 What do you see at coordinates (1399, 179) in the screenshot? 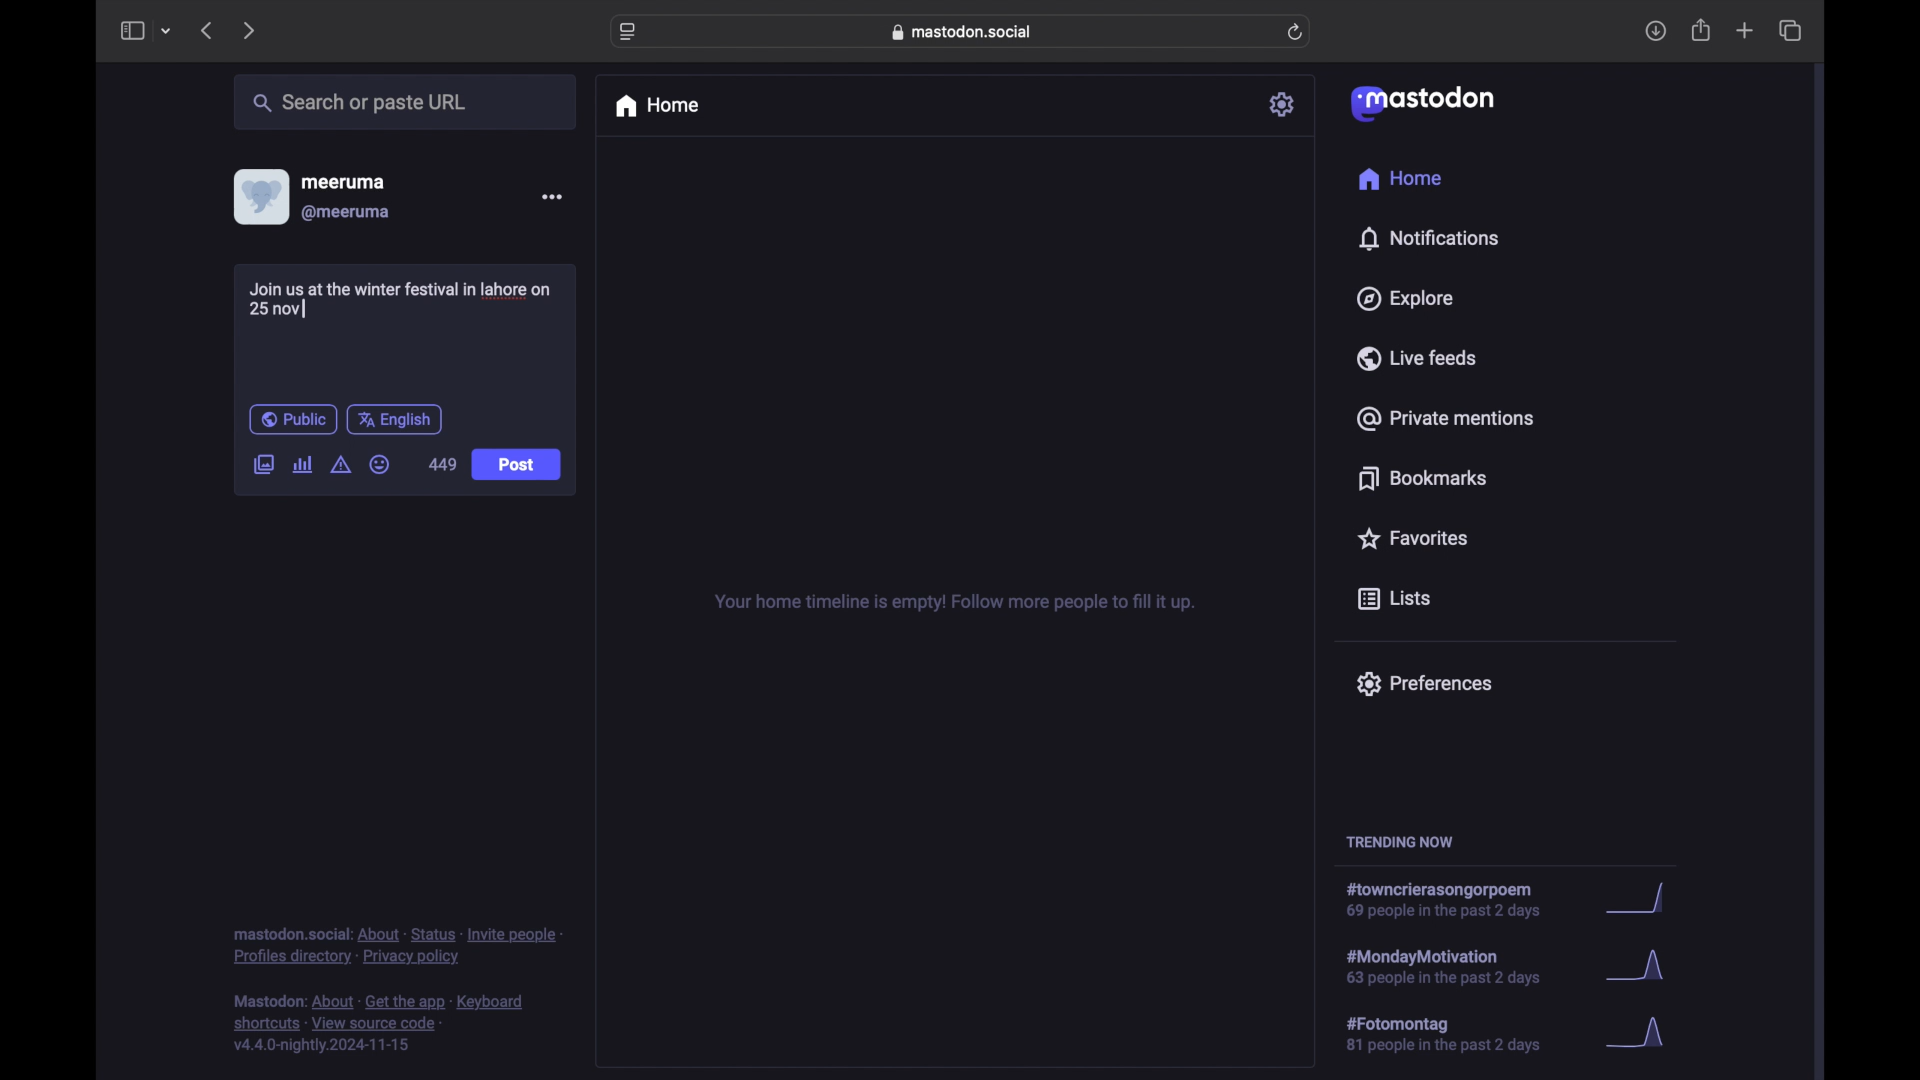
I see `home` at bounding box center [1399, 179].